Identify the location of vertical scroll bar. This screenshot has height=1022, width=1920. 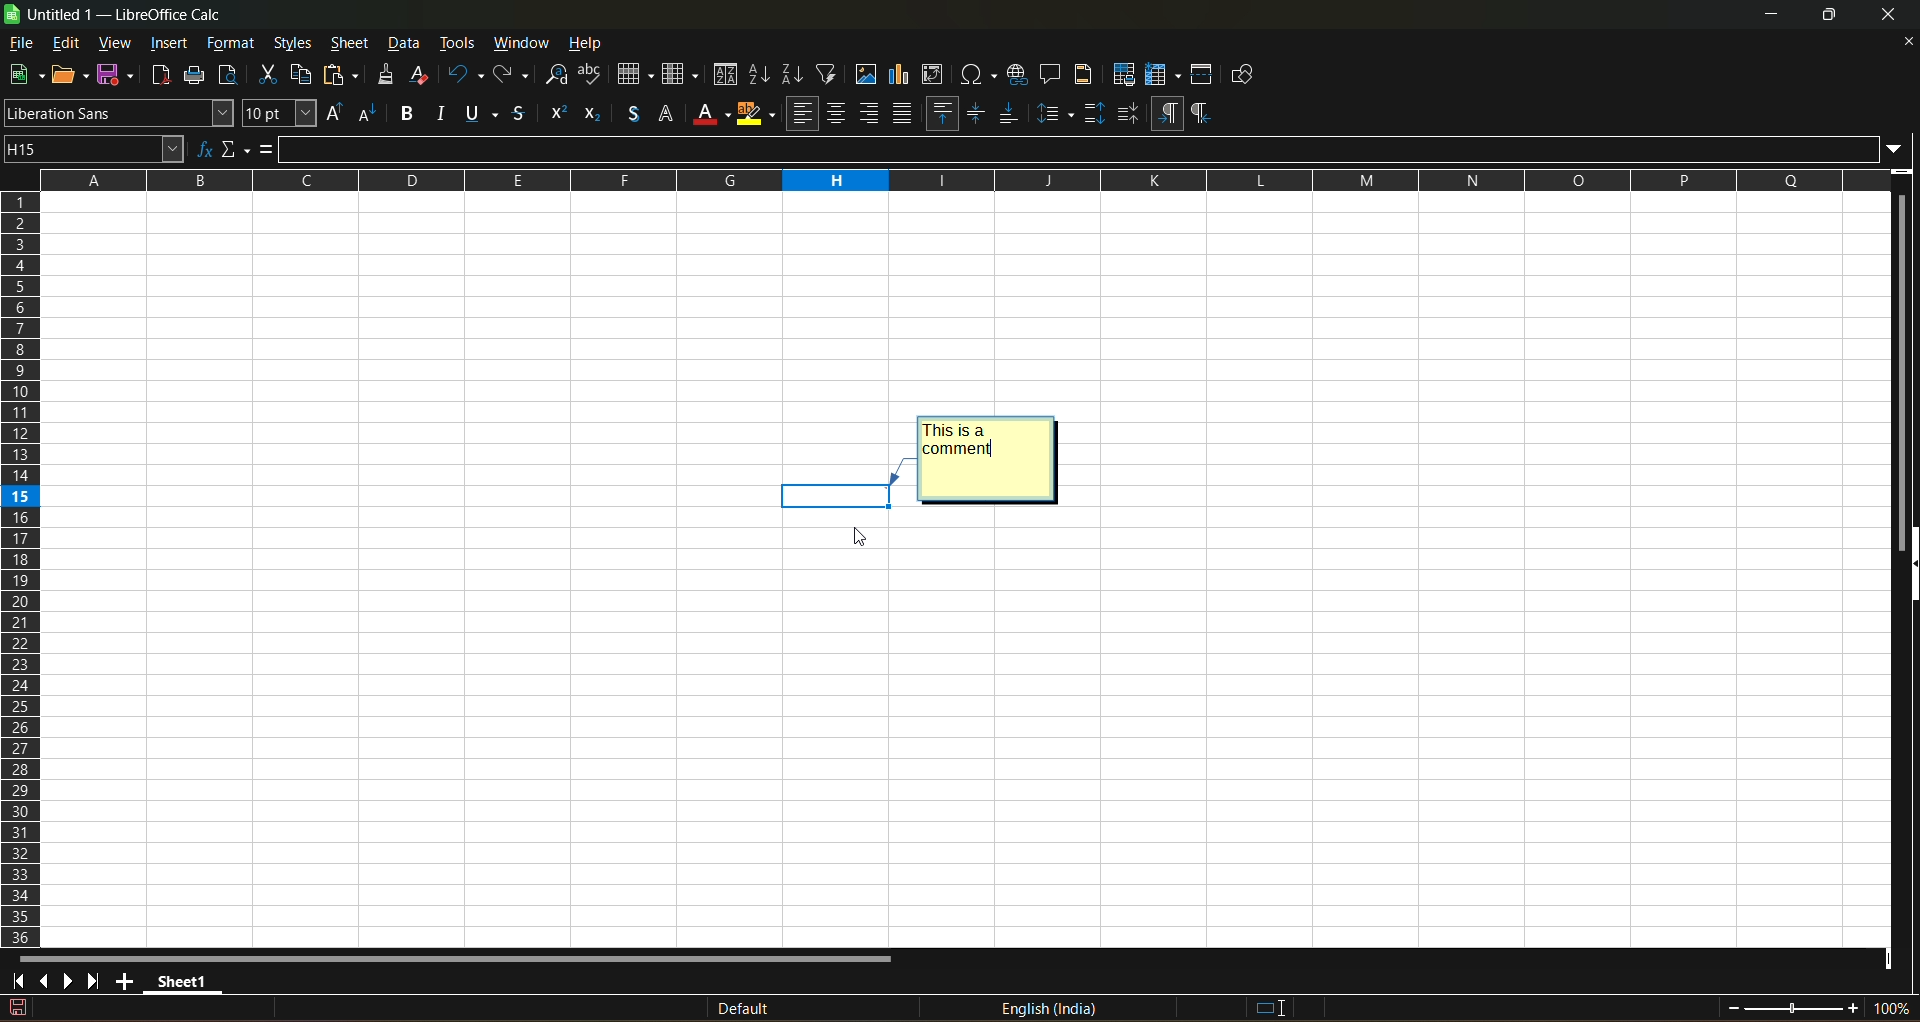
(1898, 358).